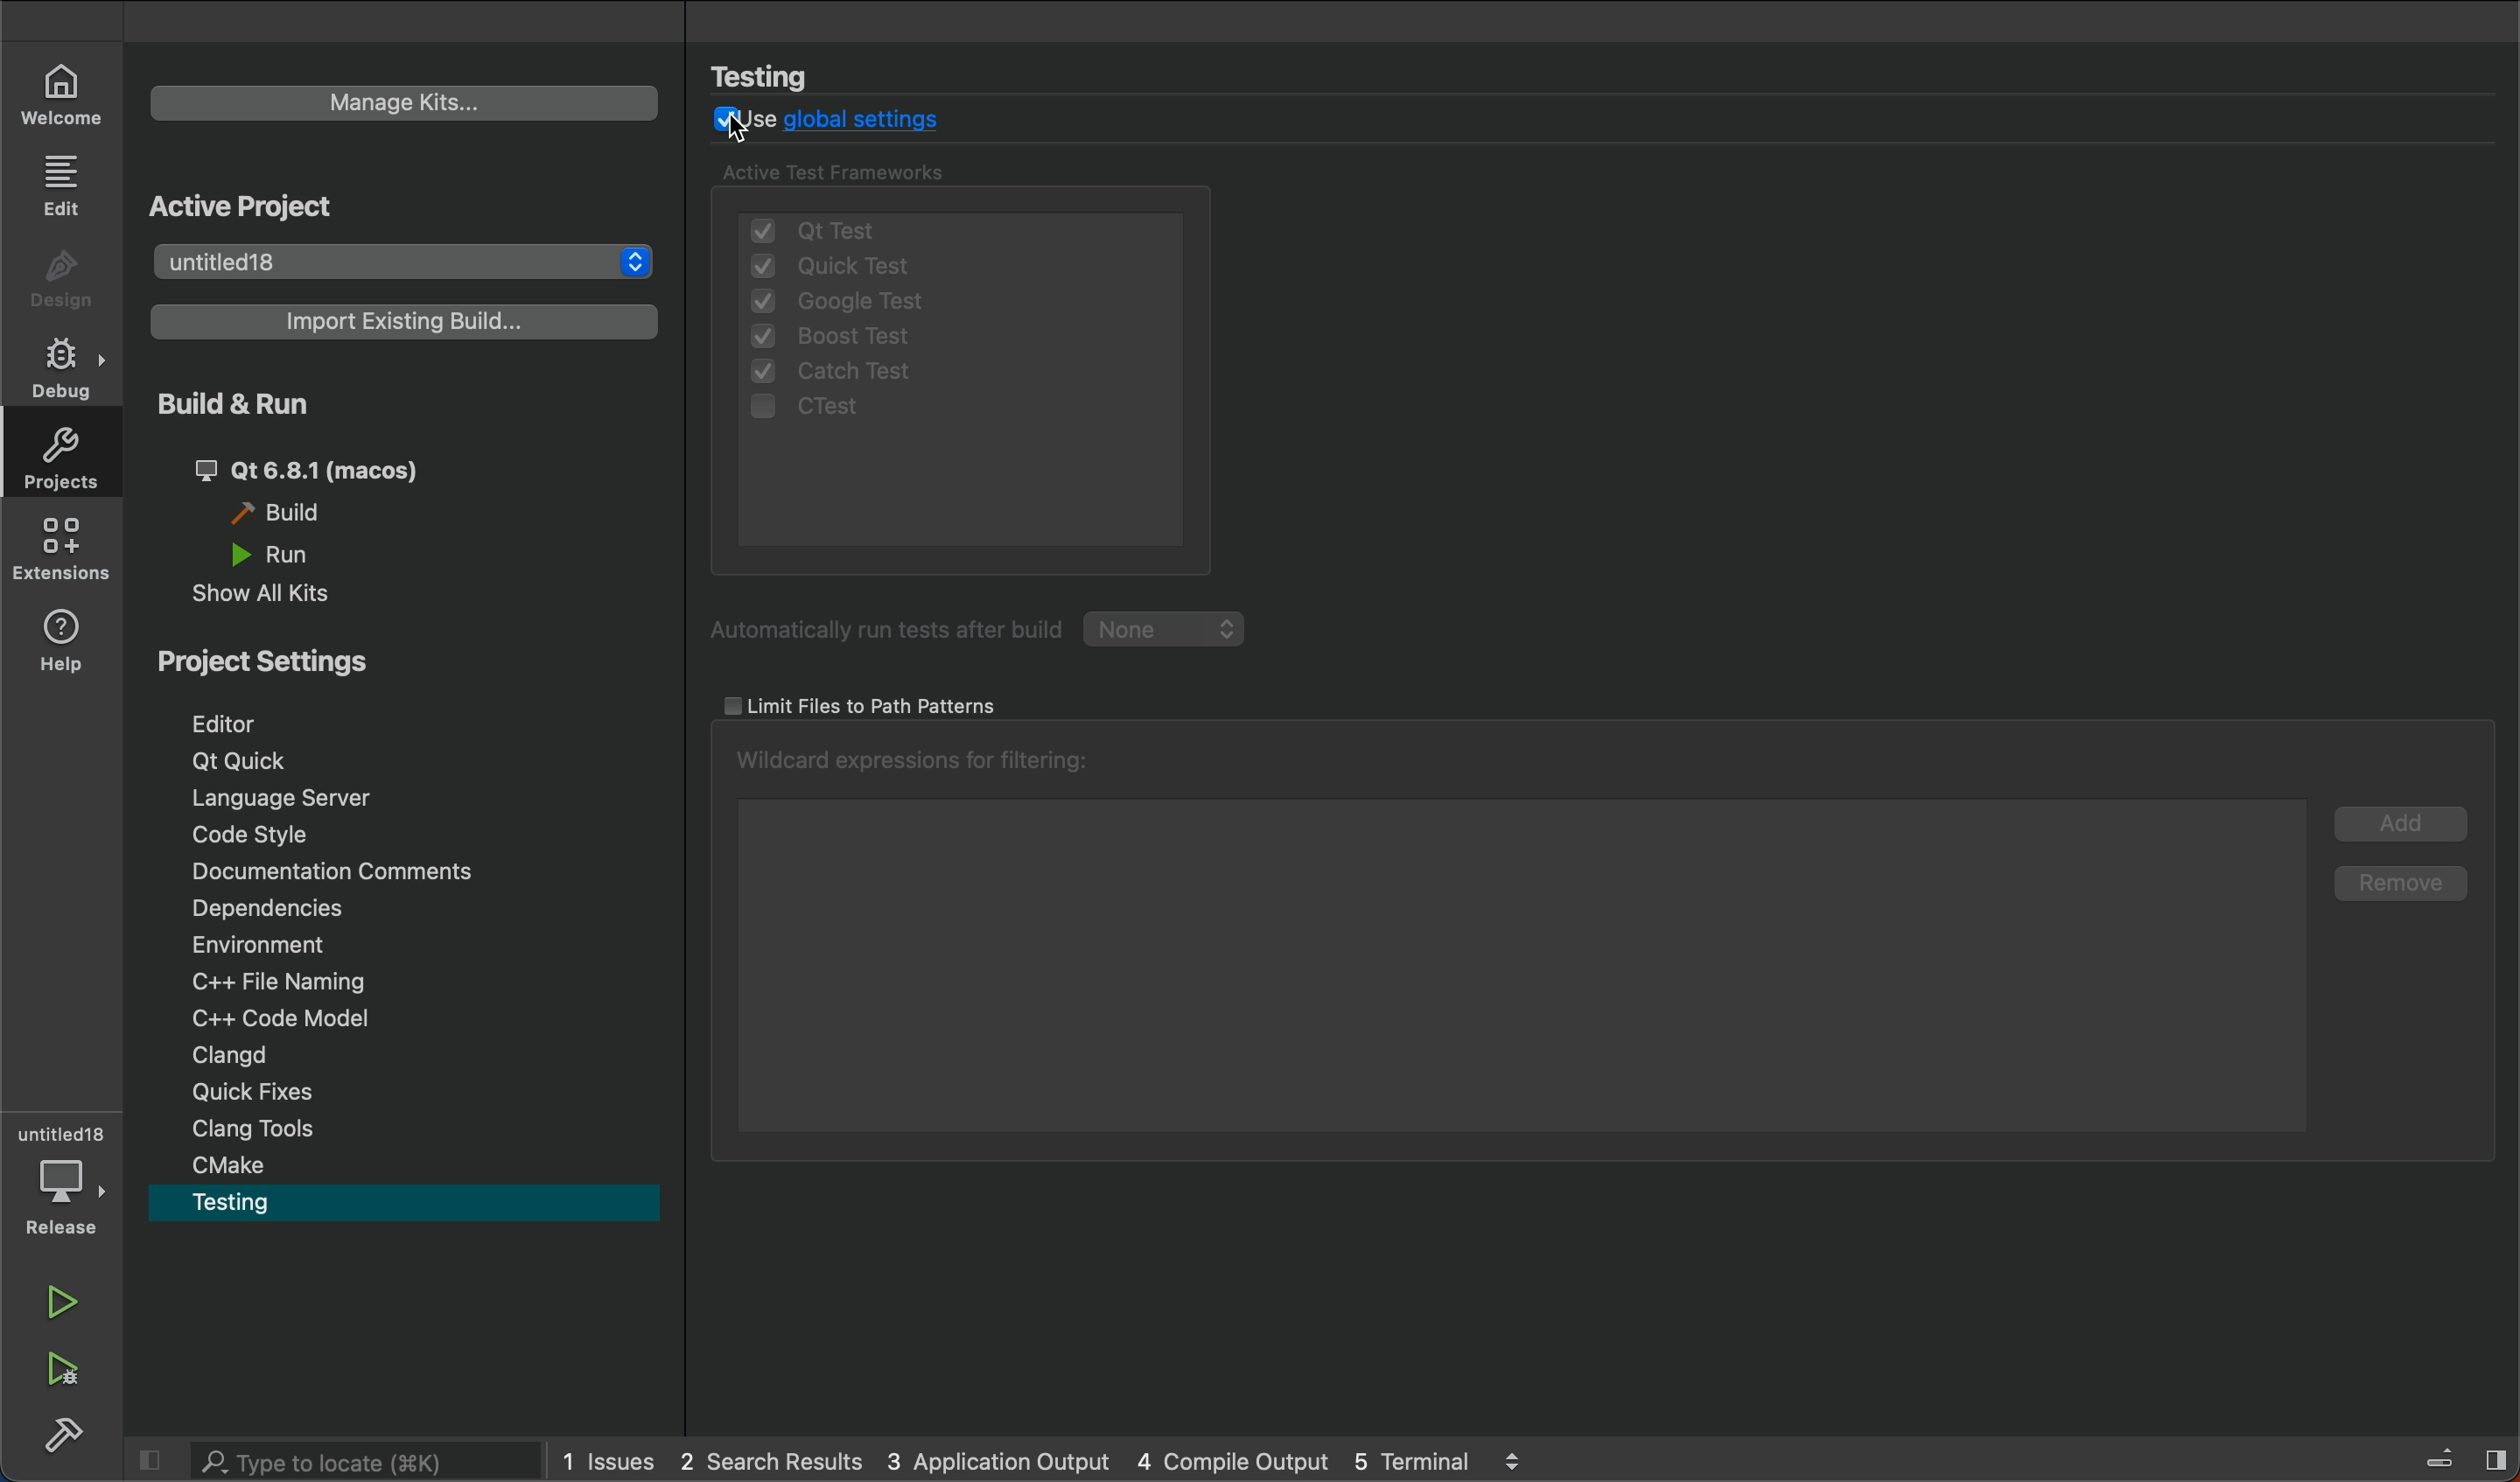 The height and width of the screenshot is (1482, 2520). I want to click on active test framework, so click(848, 174).